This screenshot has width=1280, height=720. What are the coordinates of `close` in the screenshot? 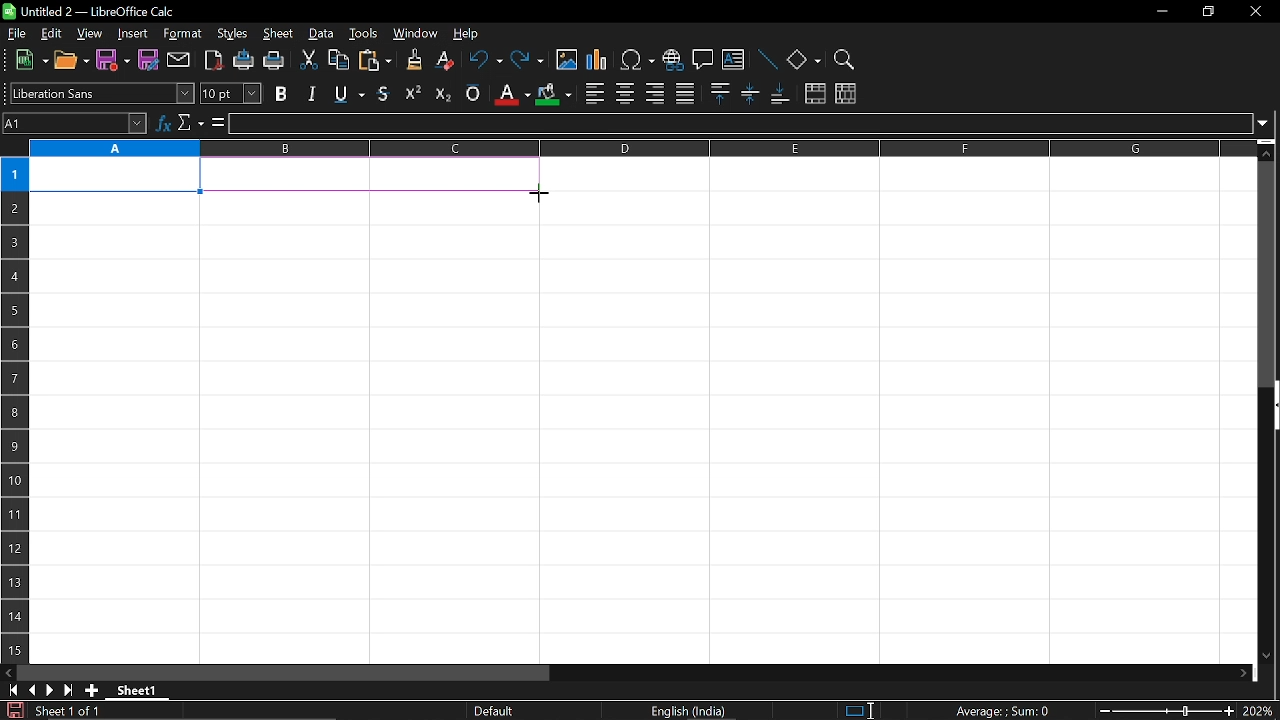 It's located at (1257, 12).